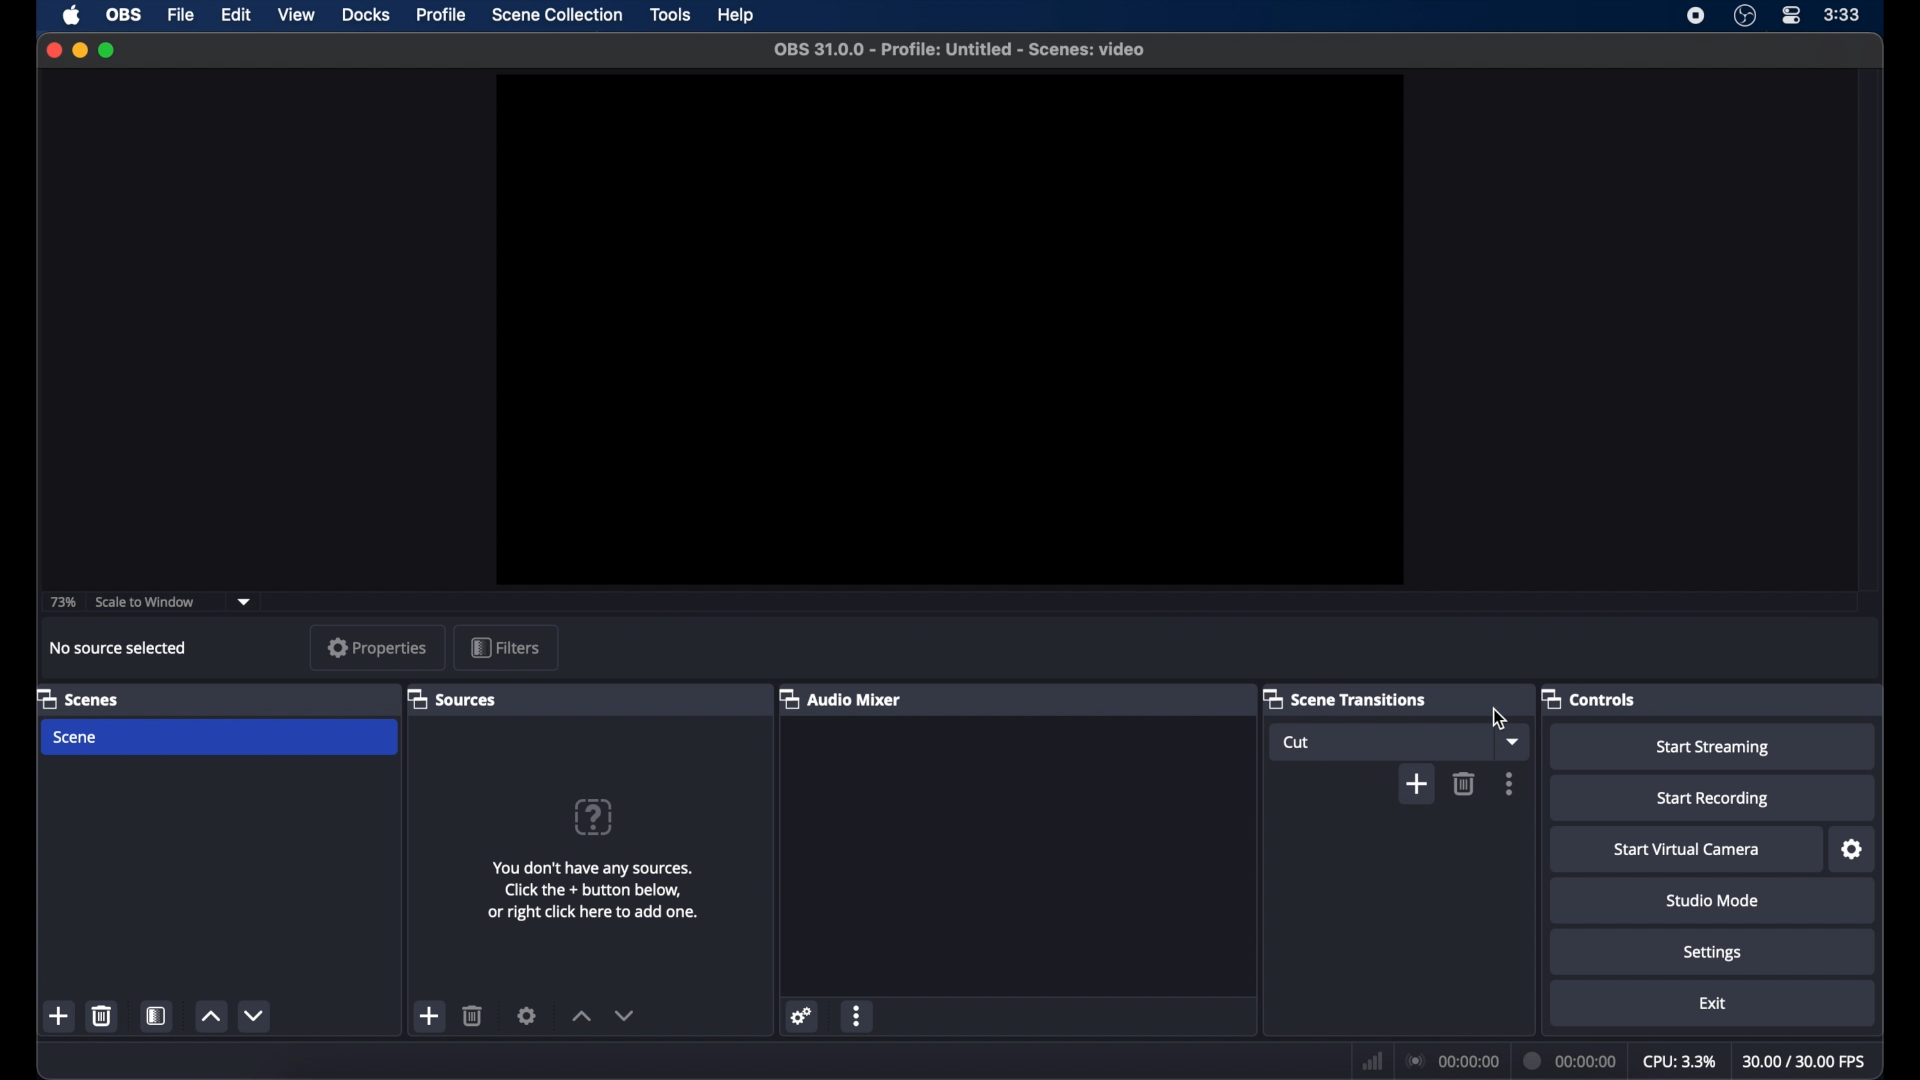 Image resolution: width=1920 pixels, height=1080 pixels. Describe the element at coordinates (79, 51) in the screenshot. I see `minimize` at that location.